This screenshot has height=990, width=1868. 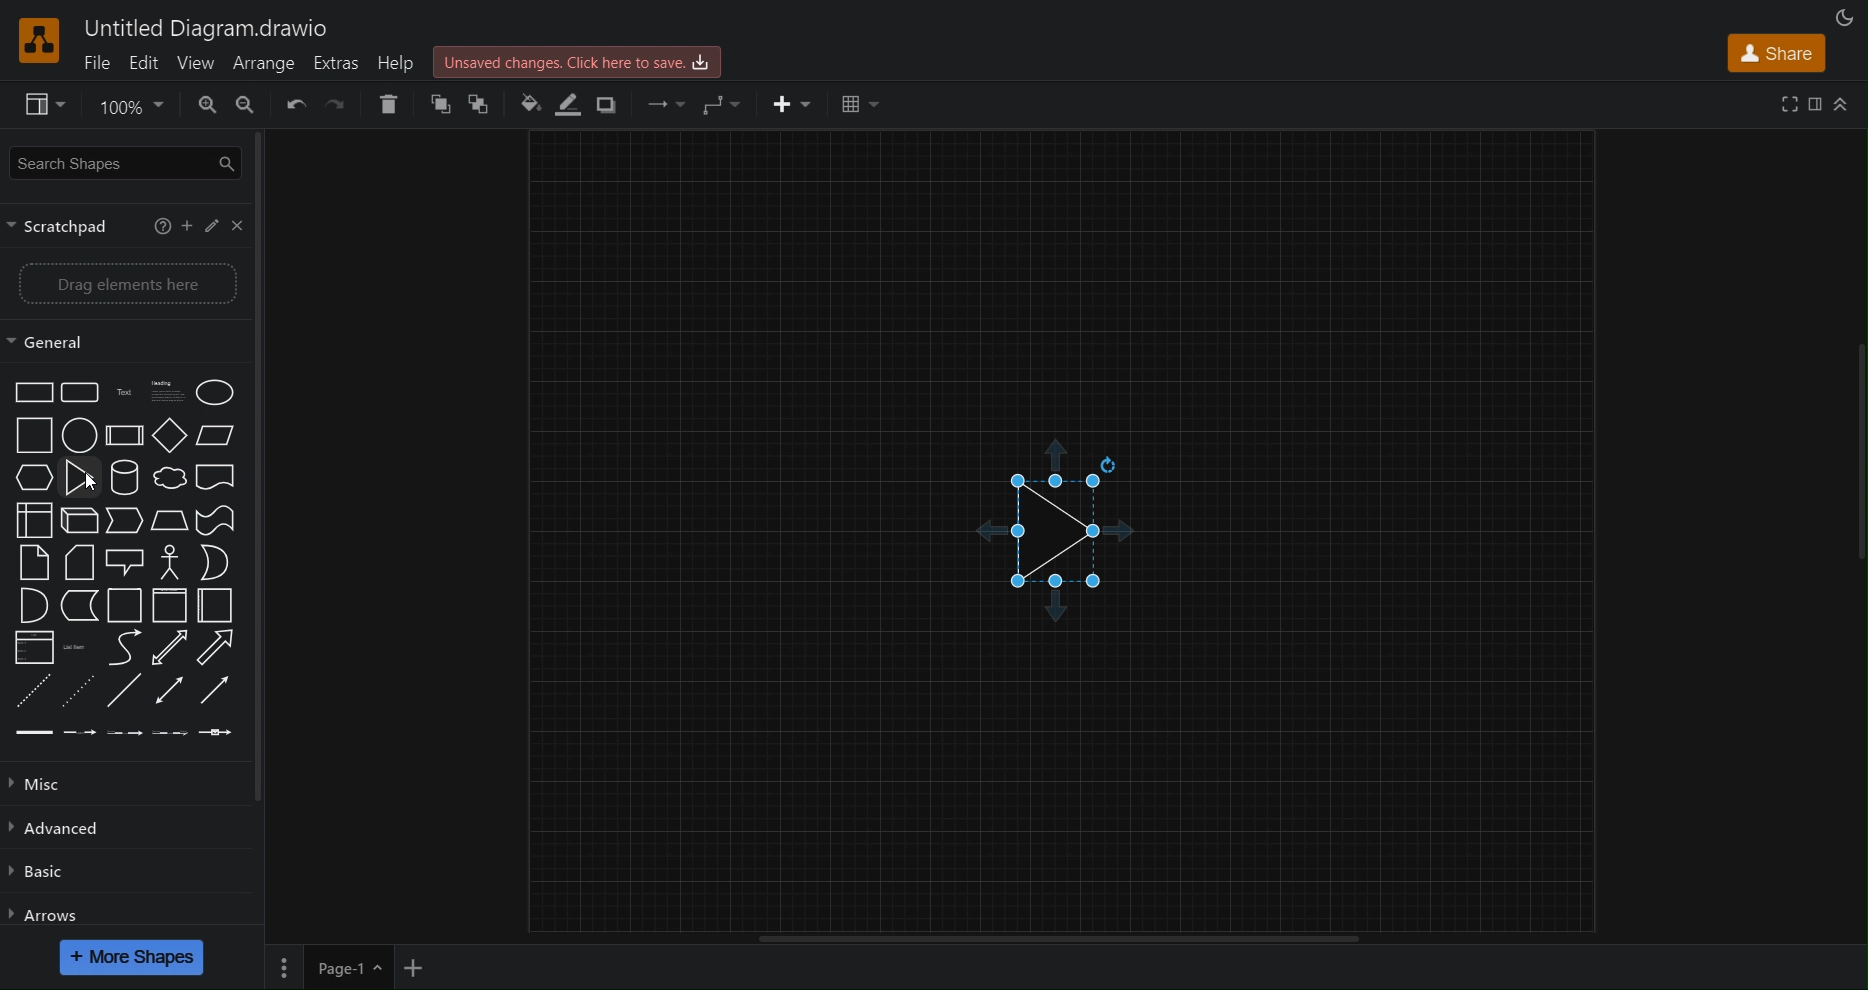 I want to click on Extras, so click(x=338, y=62).